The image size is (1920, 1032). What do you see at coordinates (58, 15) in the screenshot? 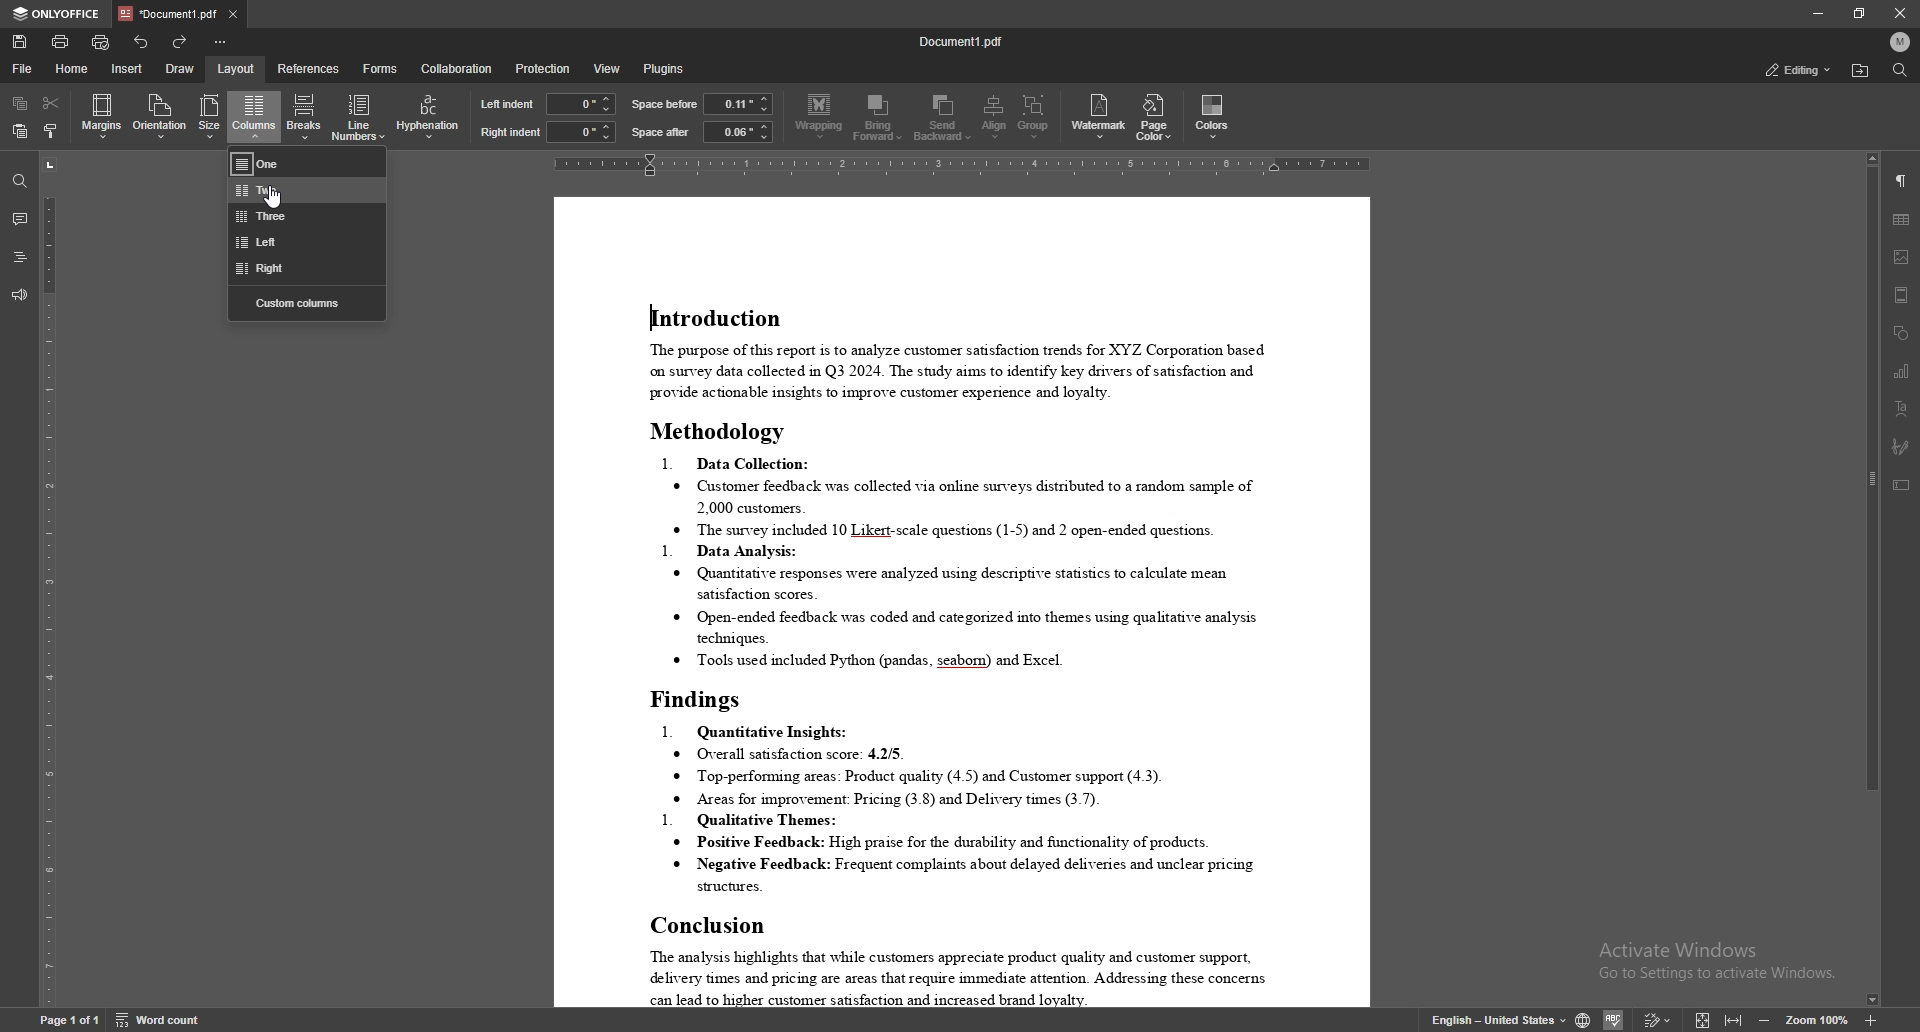
I see `onlyoffice` at bounding box center [58, 15].